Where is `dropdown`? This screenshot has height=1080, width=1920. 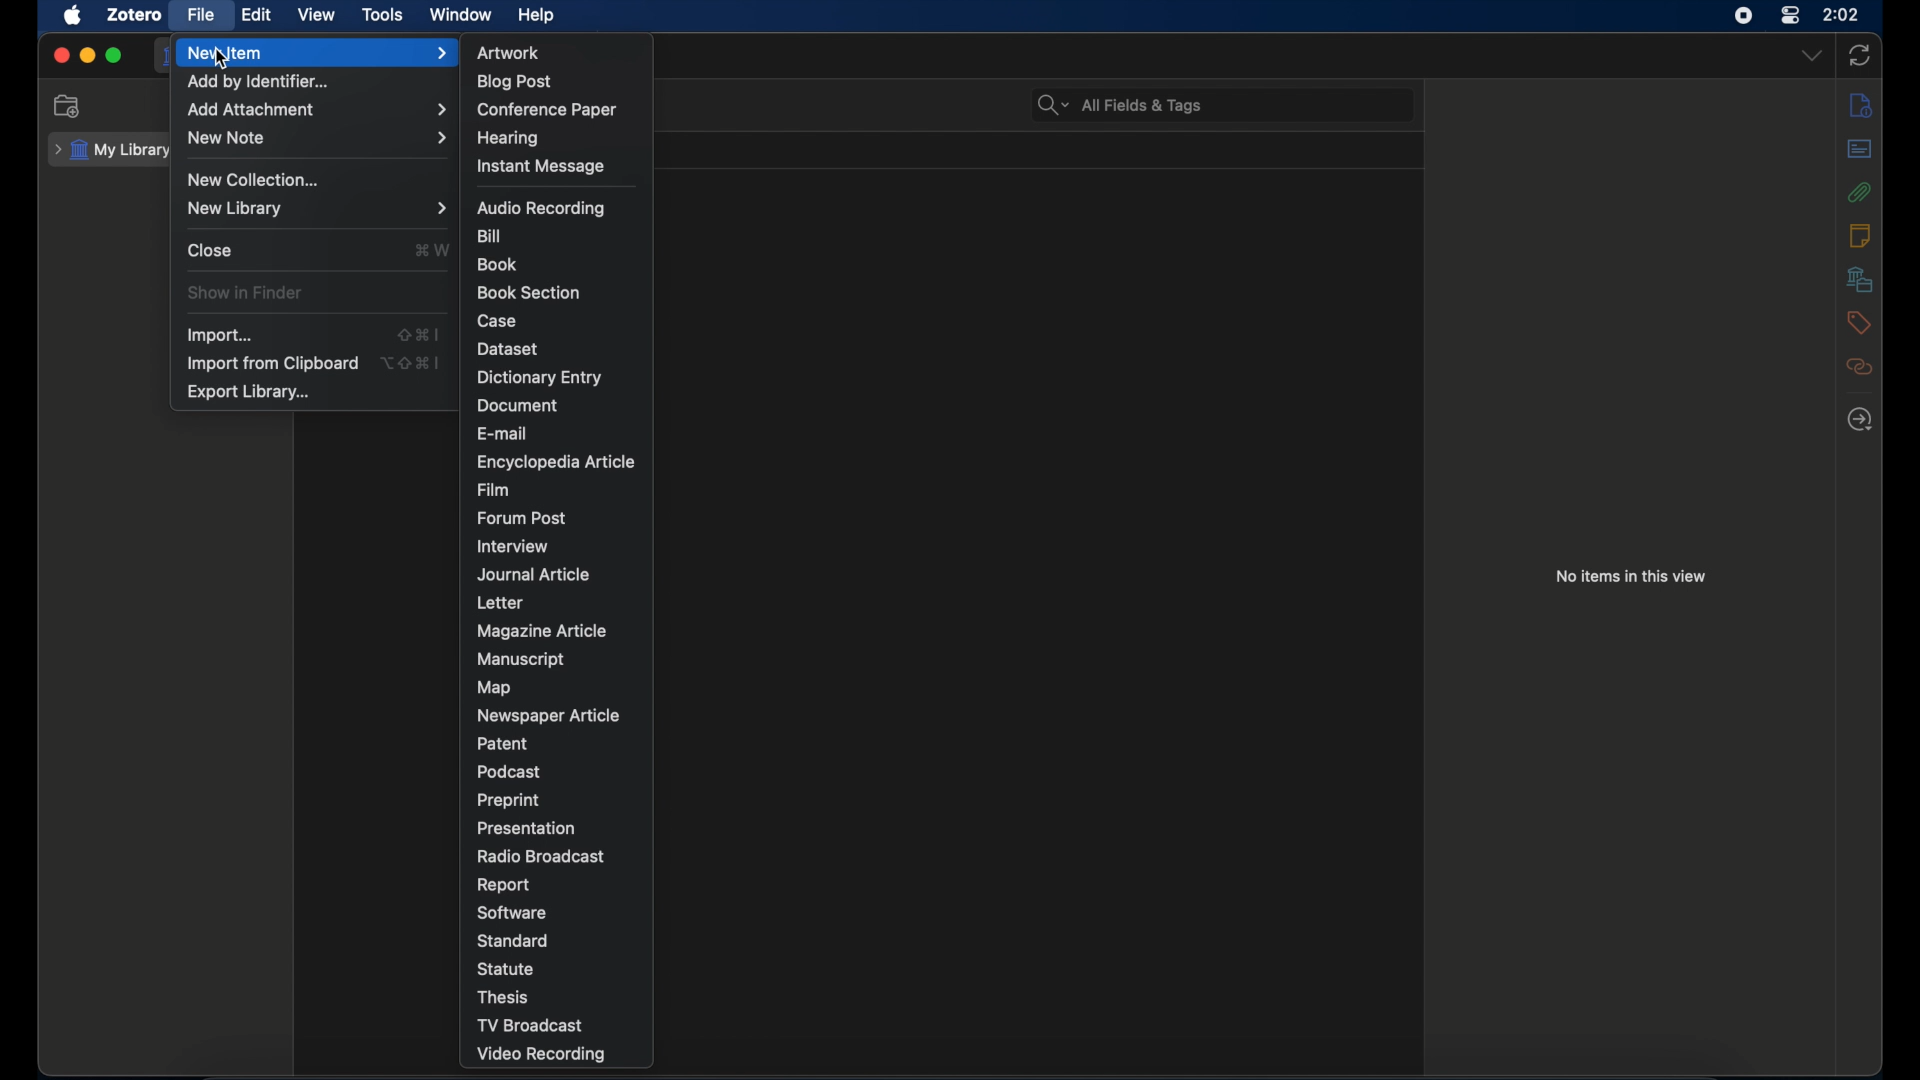
dropdown is located at coordinates (1811, 56).